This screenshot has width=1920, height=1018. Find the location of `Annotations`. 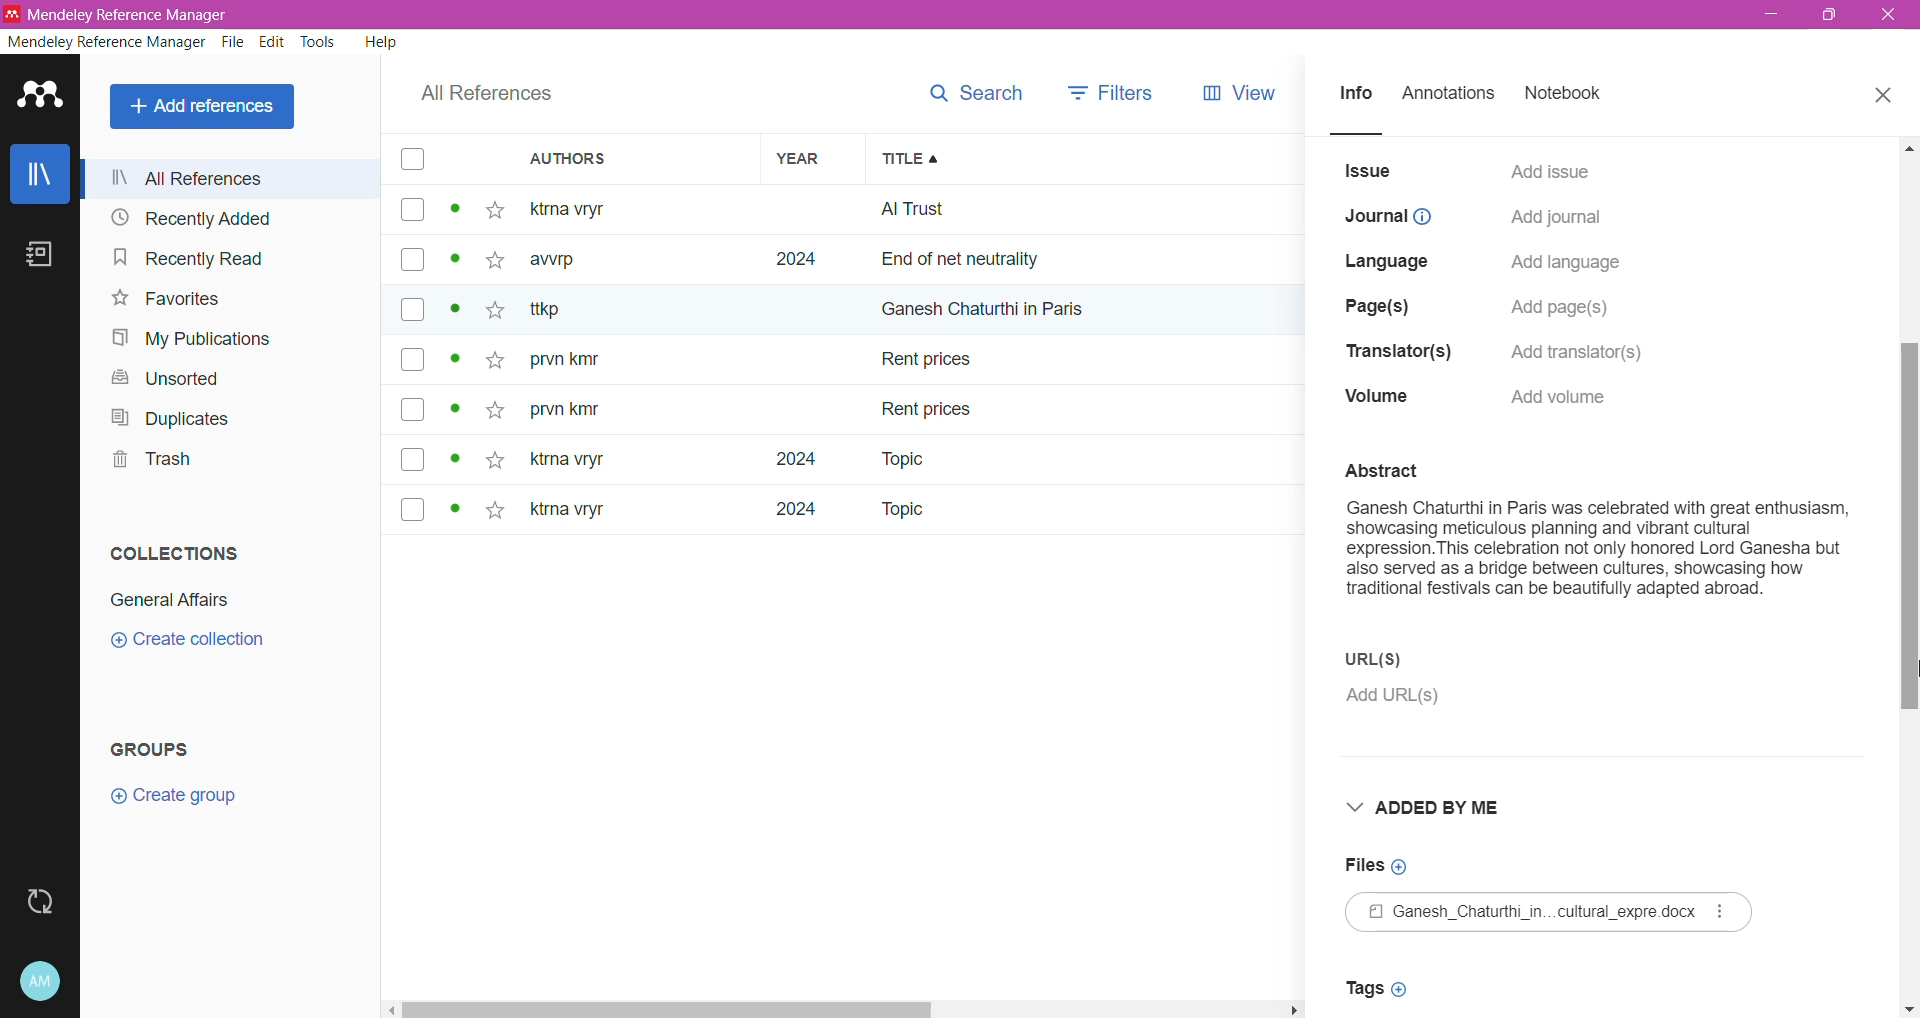

Annotations is located at coordinates (1454, 95).